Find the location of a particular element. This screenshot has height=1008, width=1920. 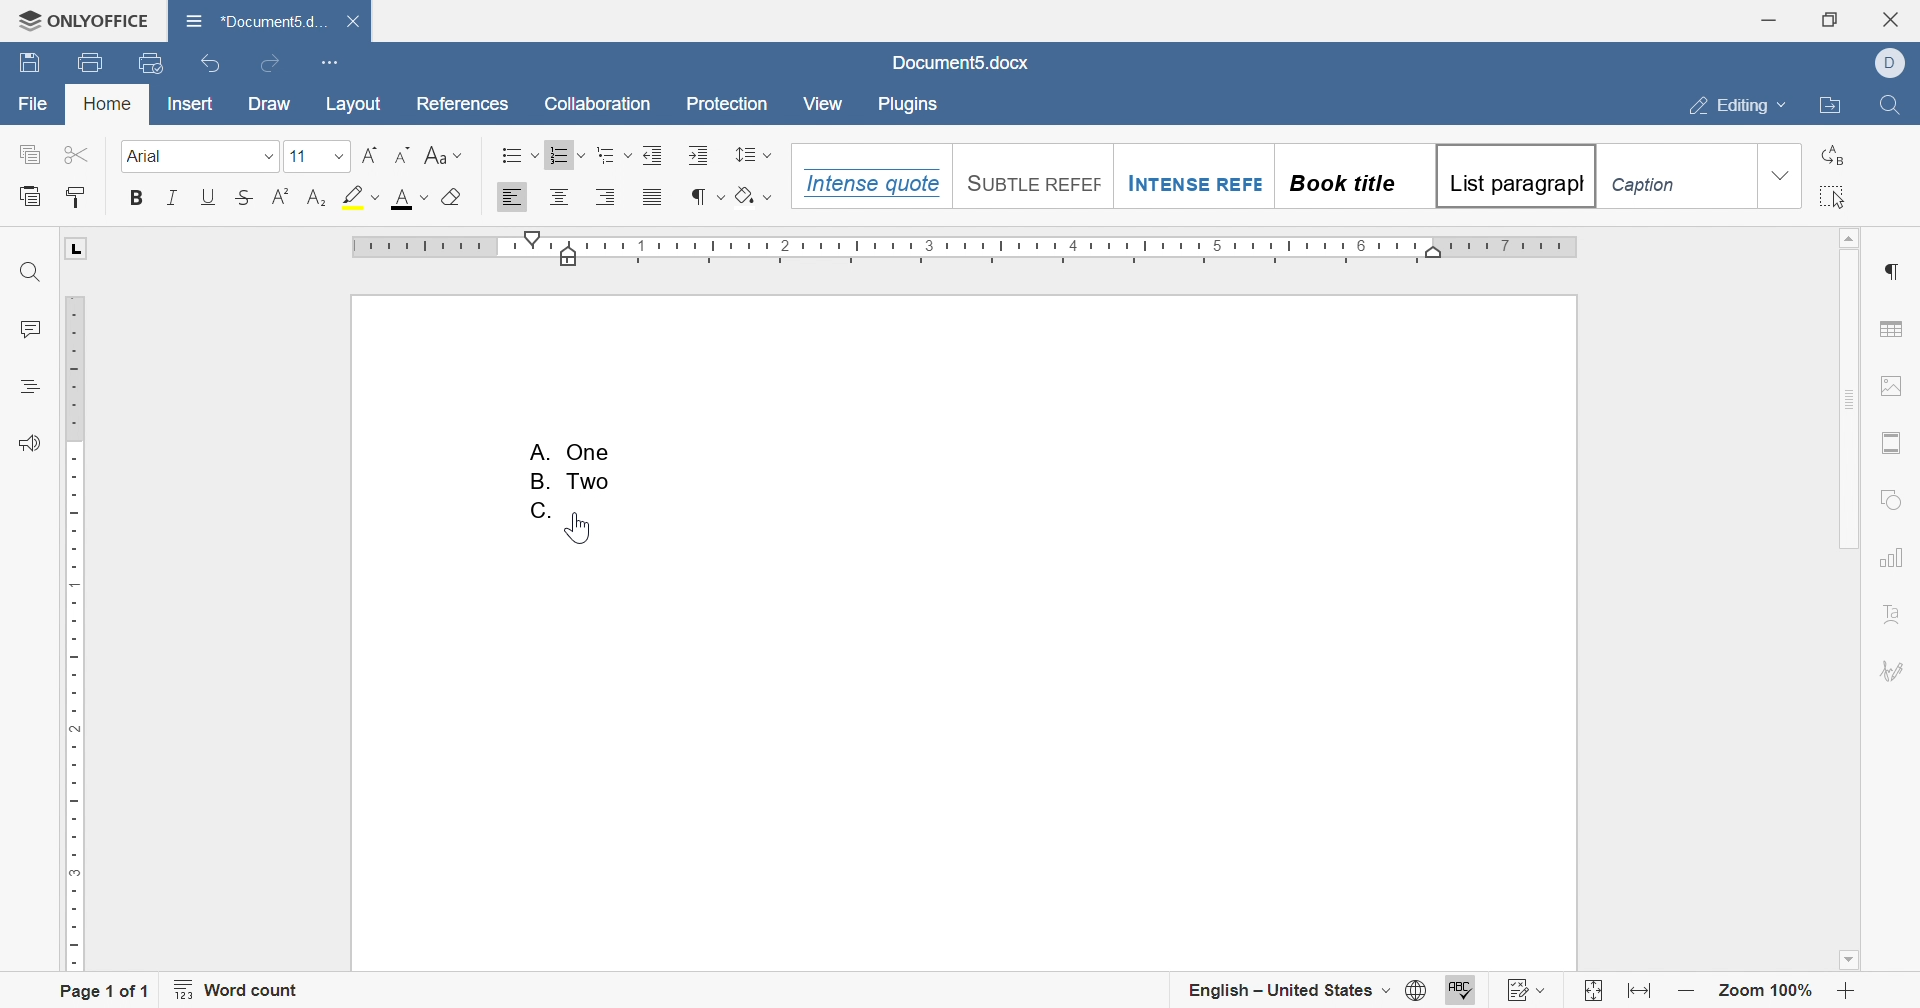

Plugins is located at coordinates (906, 106).